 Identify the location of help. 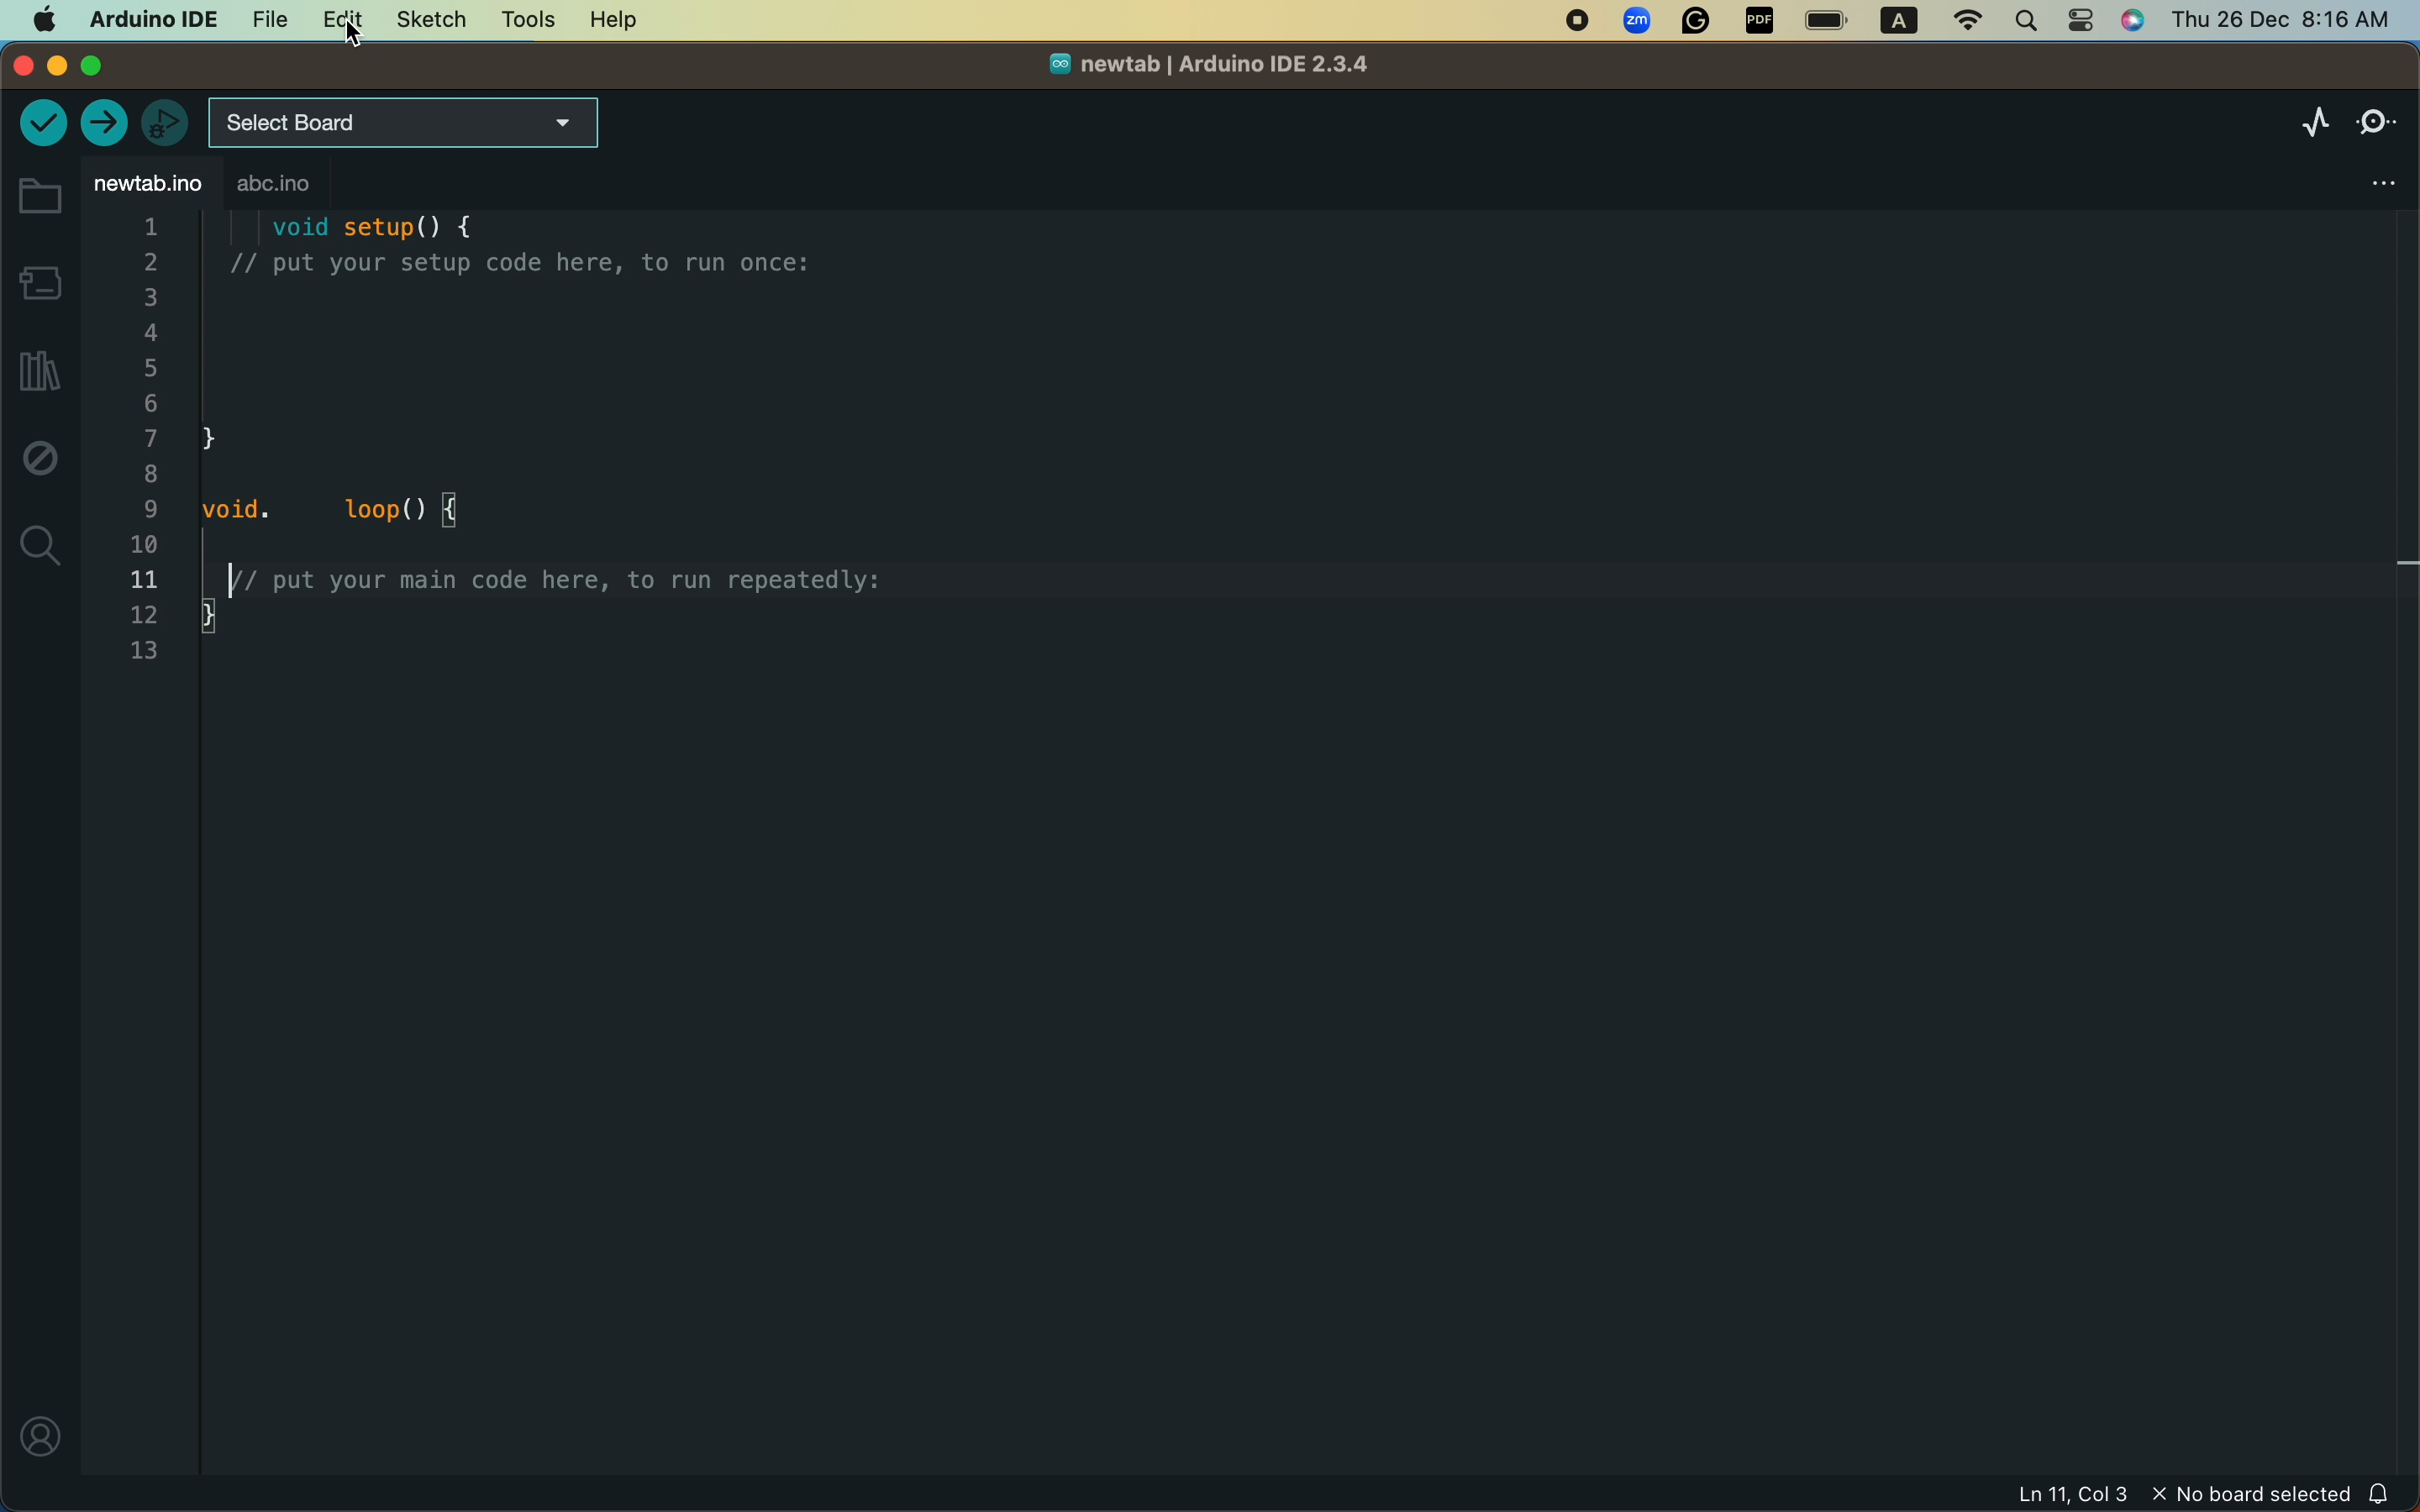
(607, 21).